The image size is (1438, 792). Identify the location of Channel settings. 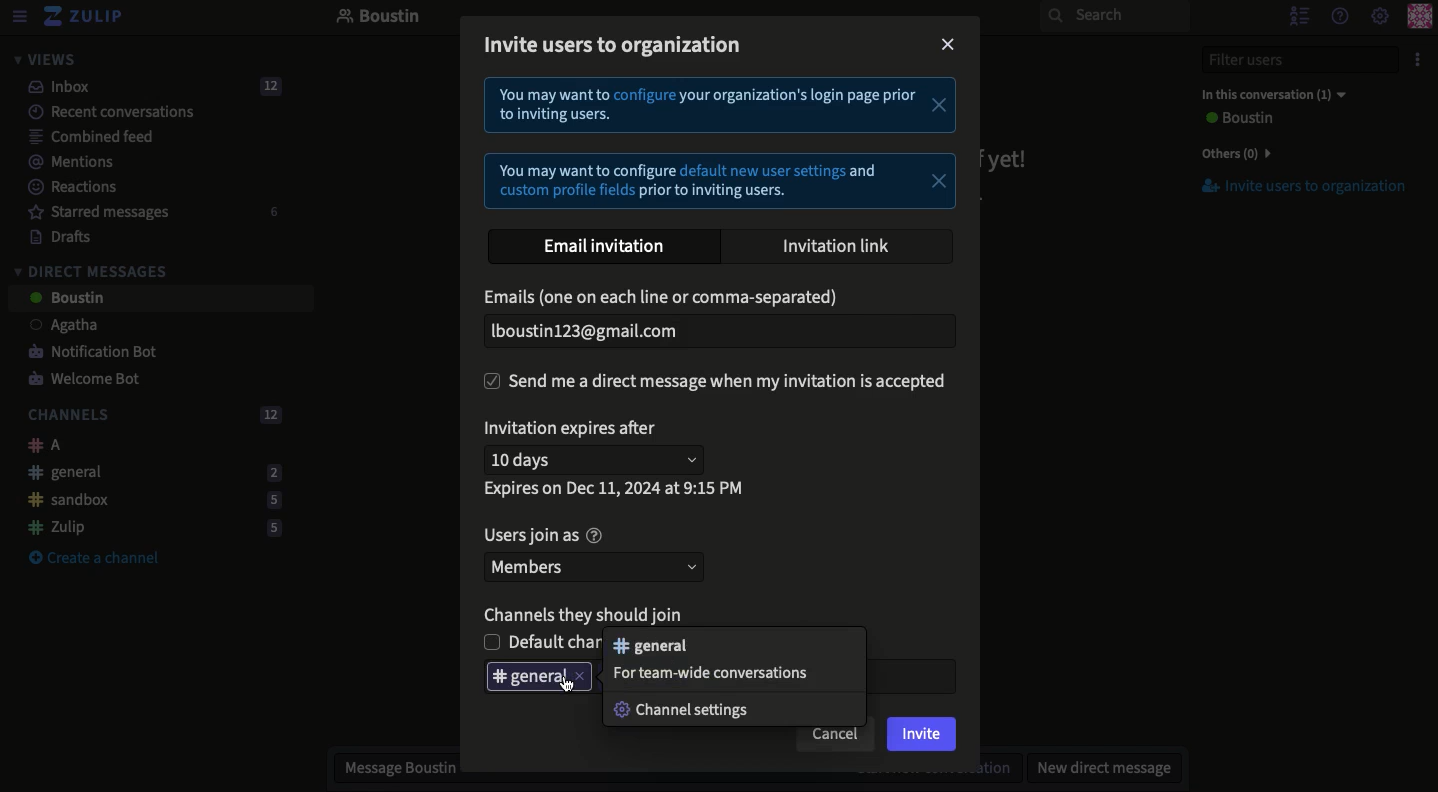
(682, 708).